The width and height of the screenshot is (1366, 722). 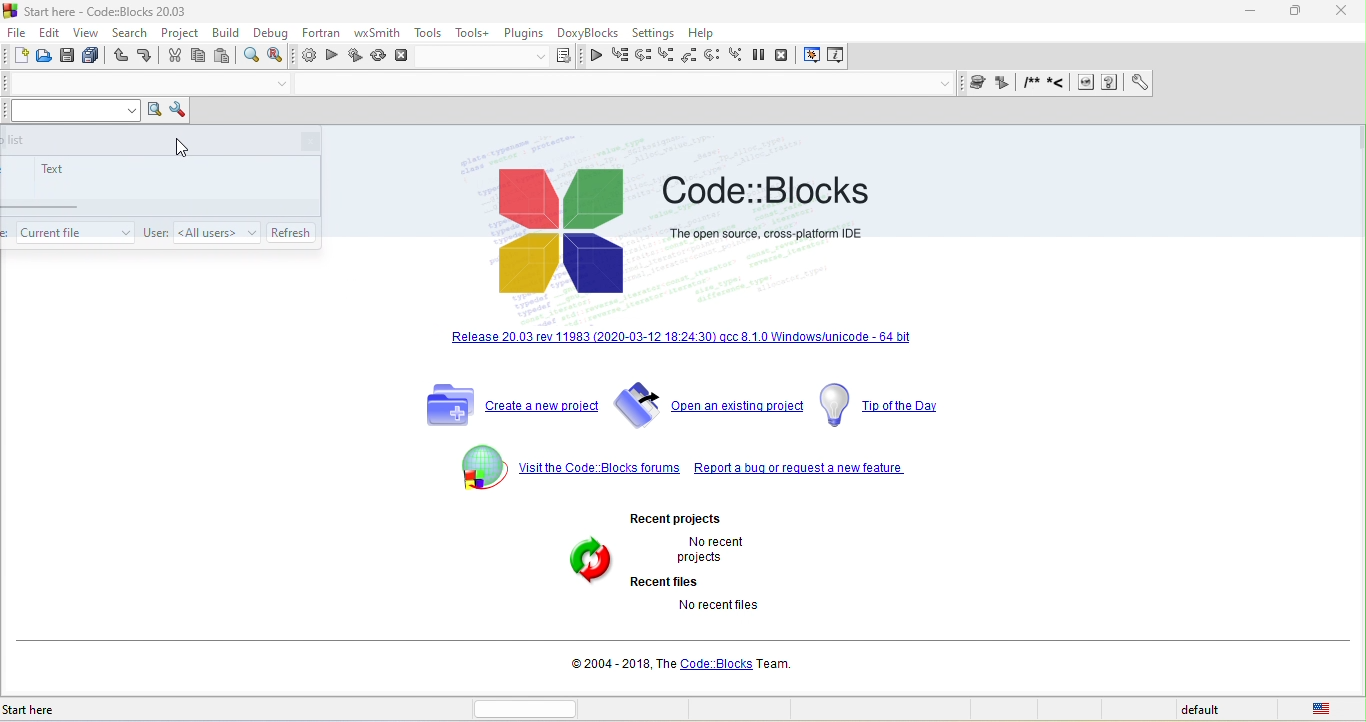 I want to click on start here, so click(x=64, y=710).